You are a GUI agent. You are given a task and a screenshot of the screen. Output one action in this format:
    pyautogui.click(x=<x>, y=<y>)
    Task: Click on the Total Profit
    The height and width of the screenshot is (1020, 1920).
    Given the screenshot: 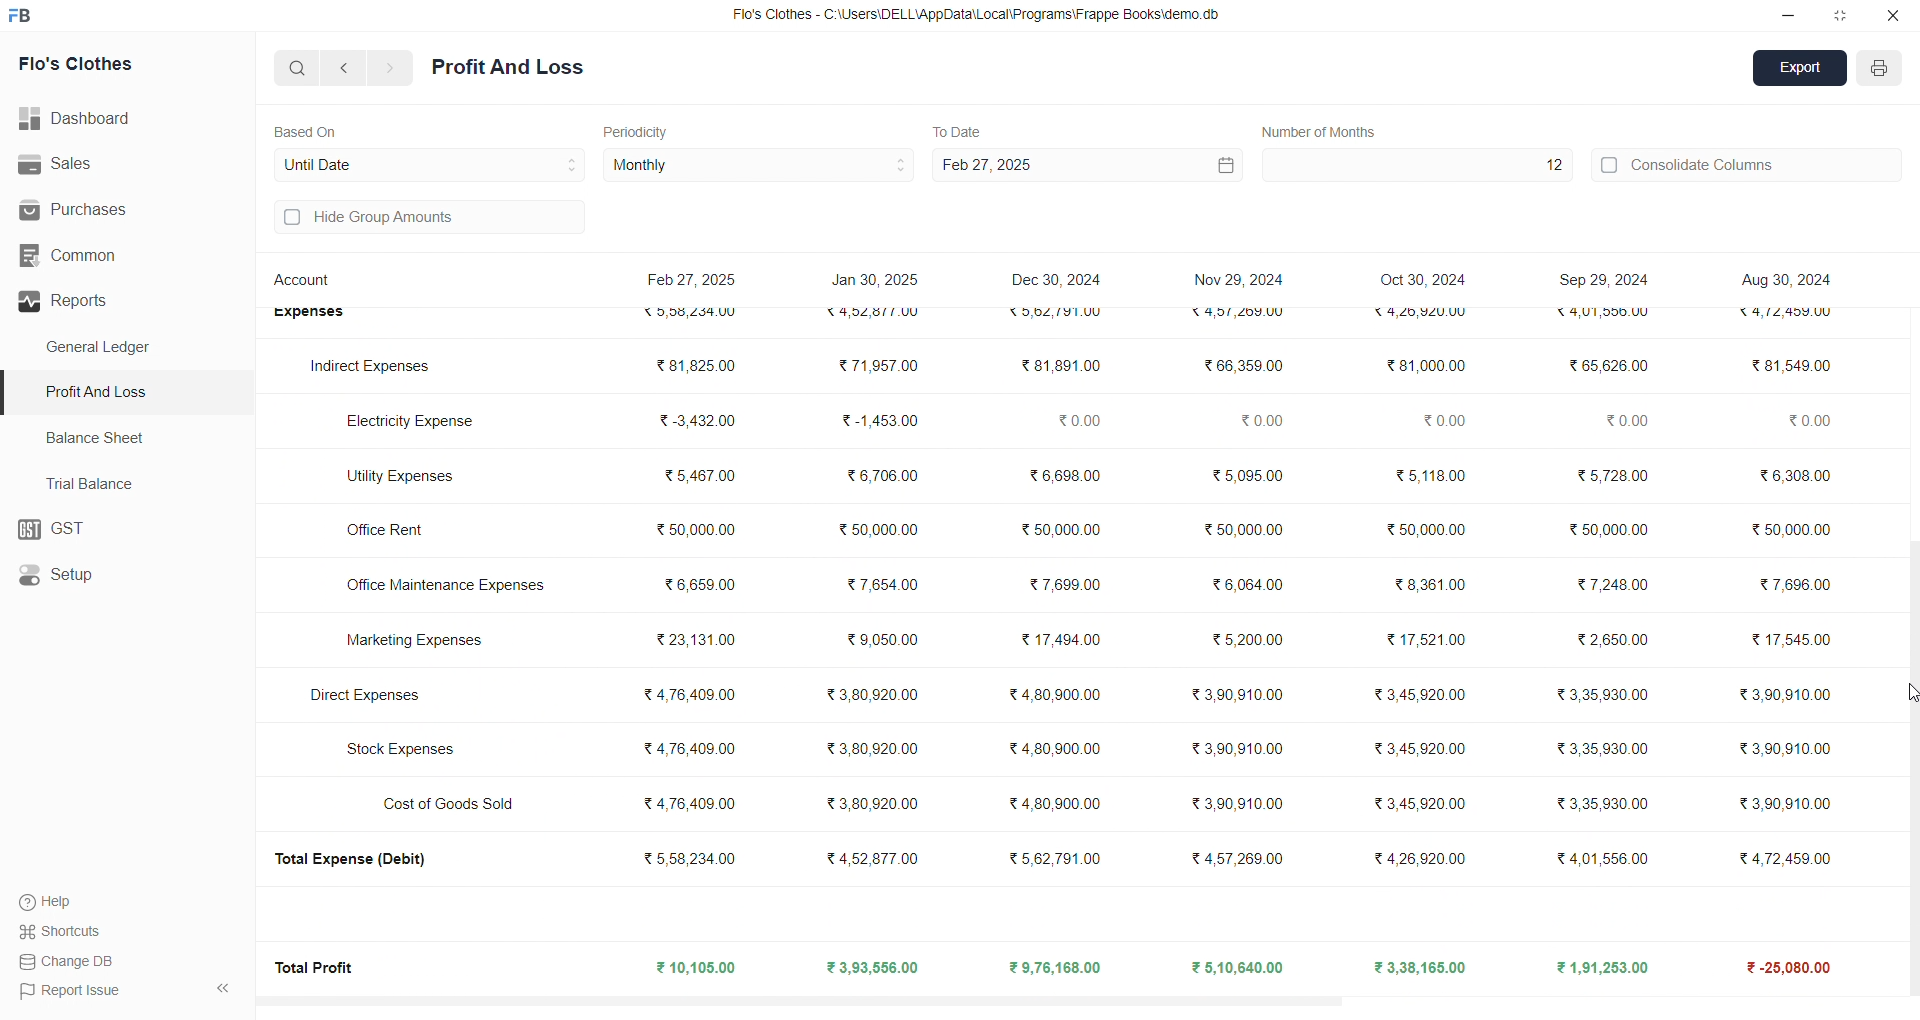 What is the action you would take?
    pyautogui.click(x=318, y=966)
    